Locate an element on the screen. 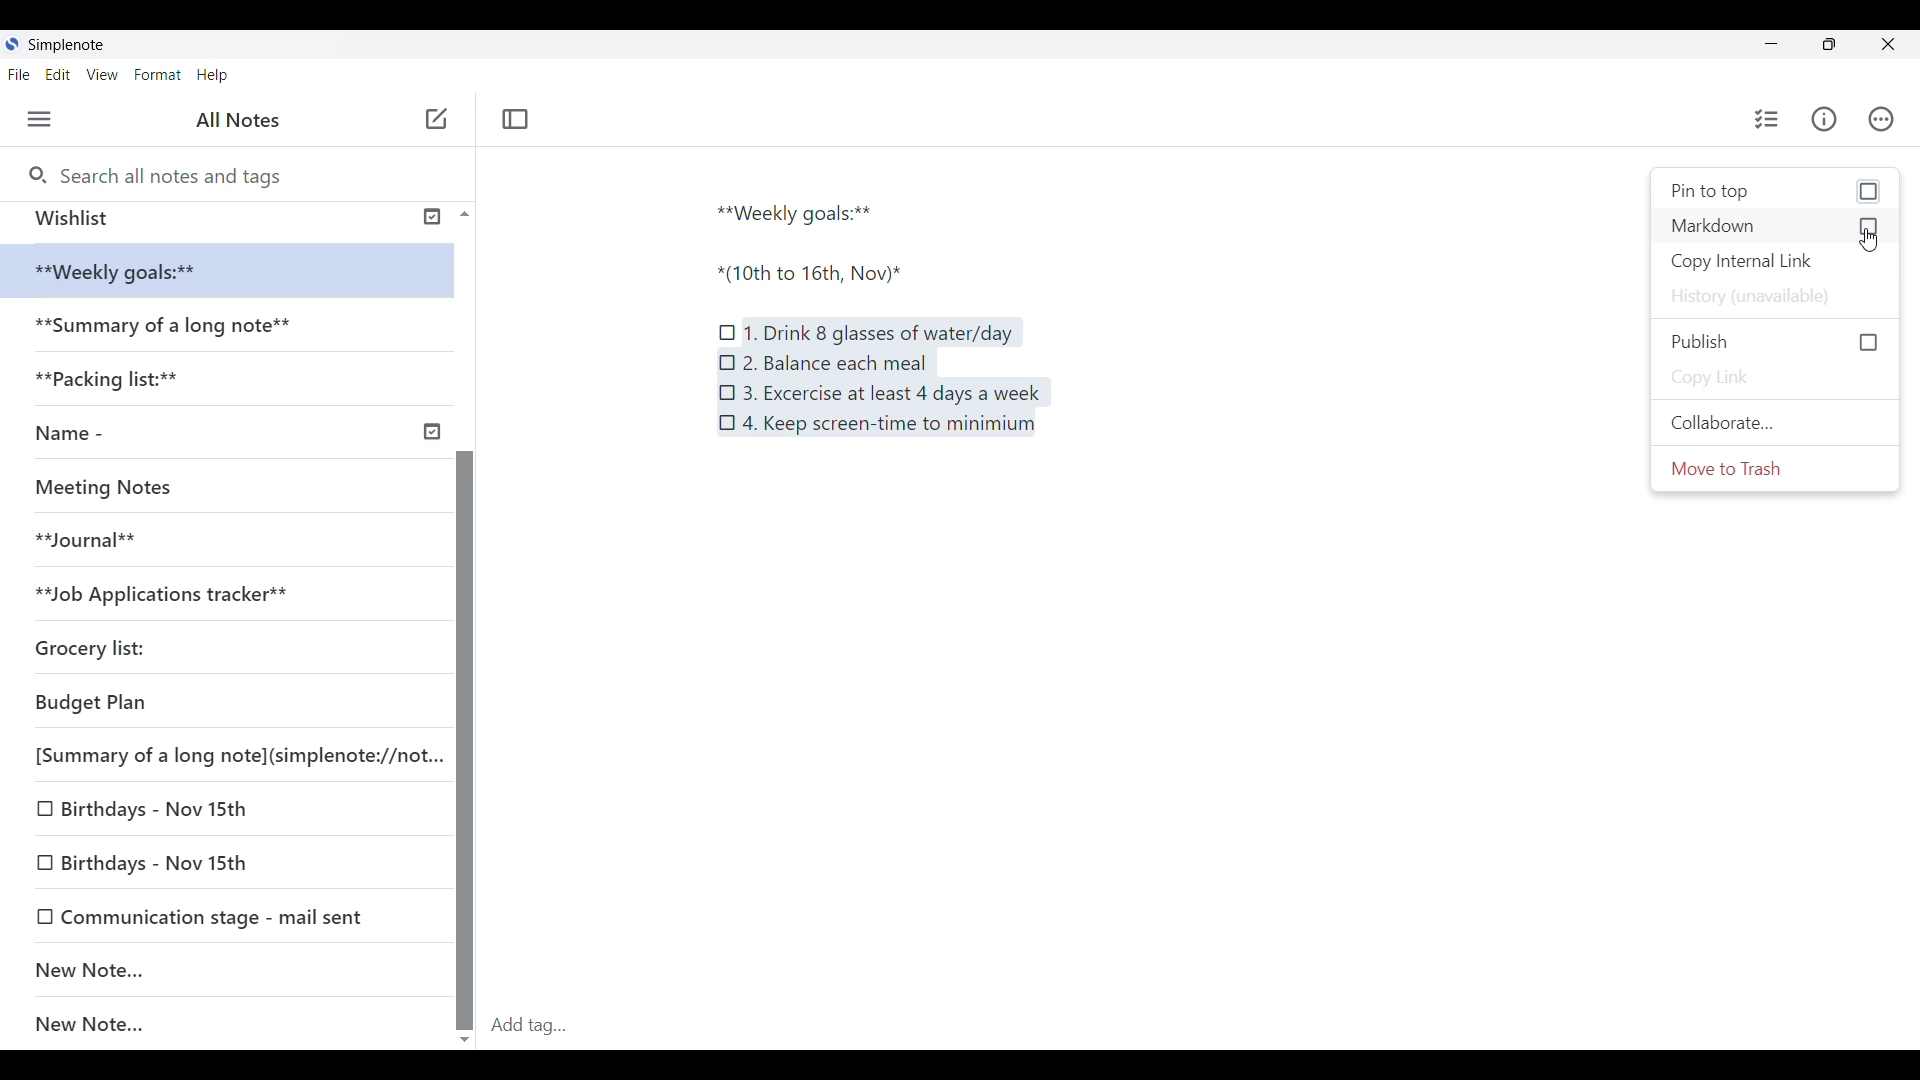 The width and height of the screenshot is (1920, 1080). 4. Keep screen-time to minimum is located at coordinates (896, 430).